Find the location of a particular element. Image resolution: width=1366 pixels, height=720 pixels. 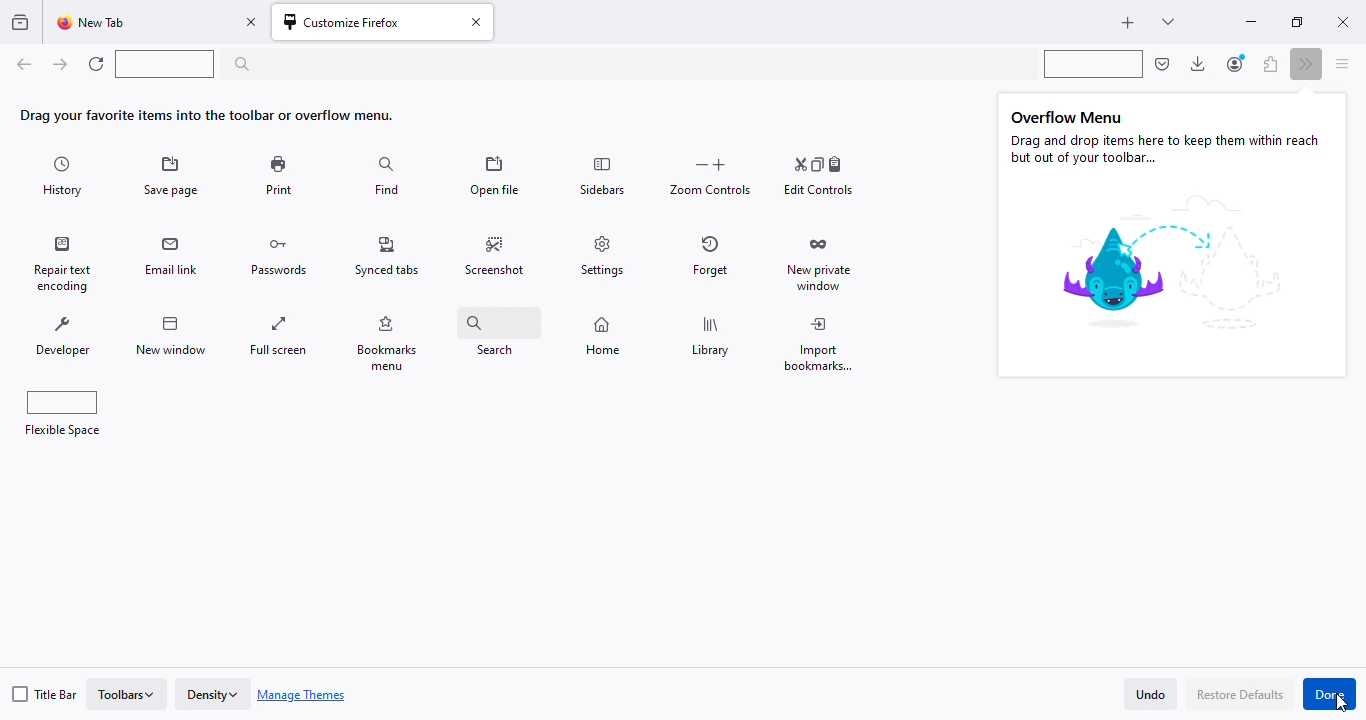

new window is located at coordinates (170, 338).